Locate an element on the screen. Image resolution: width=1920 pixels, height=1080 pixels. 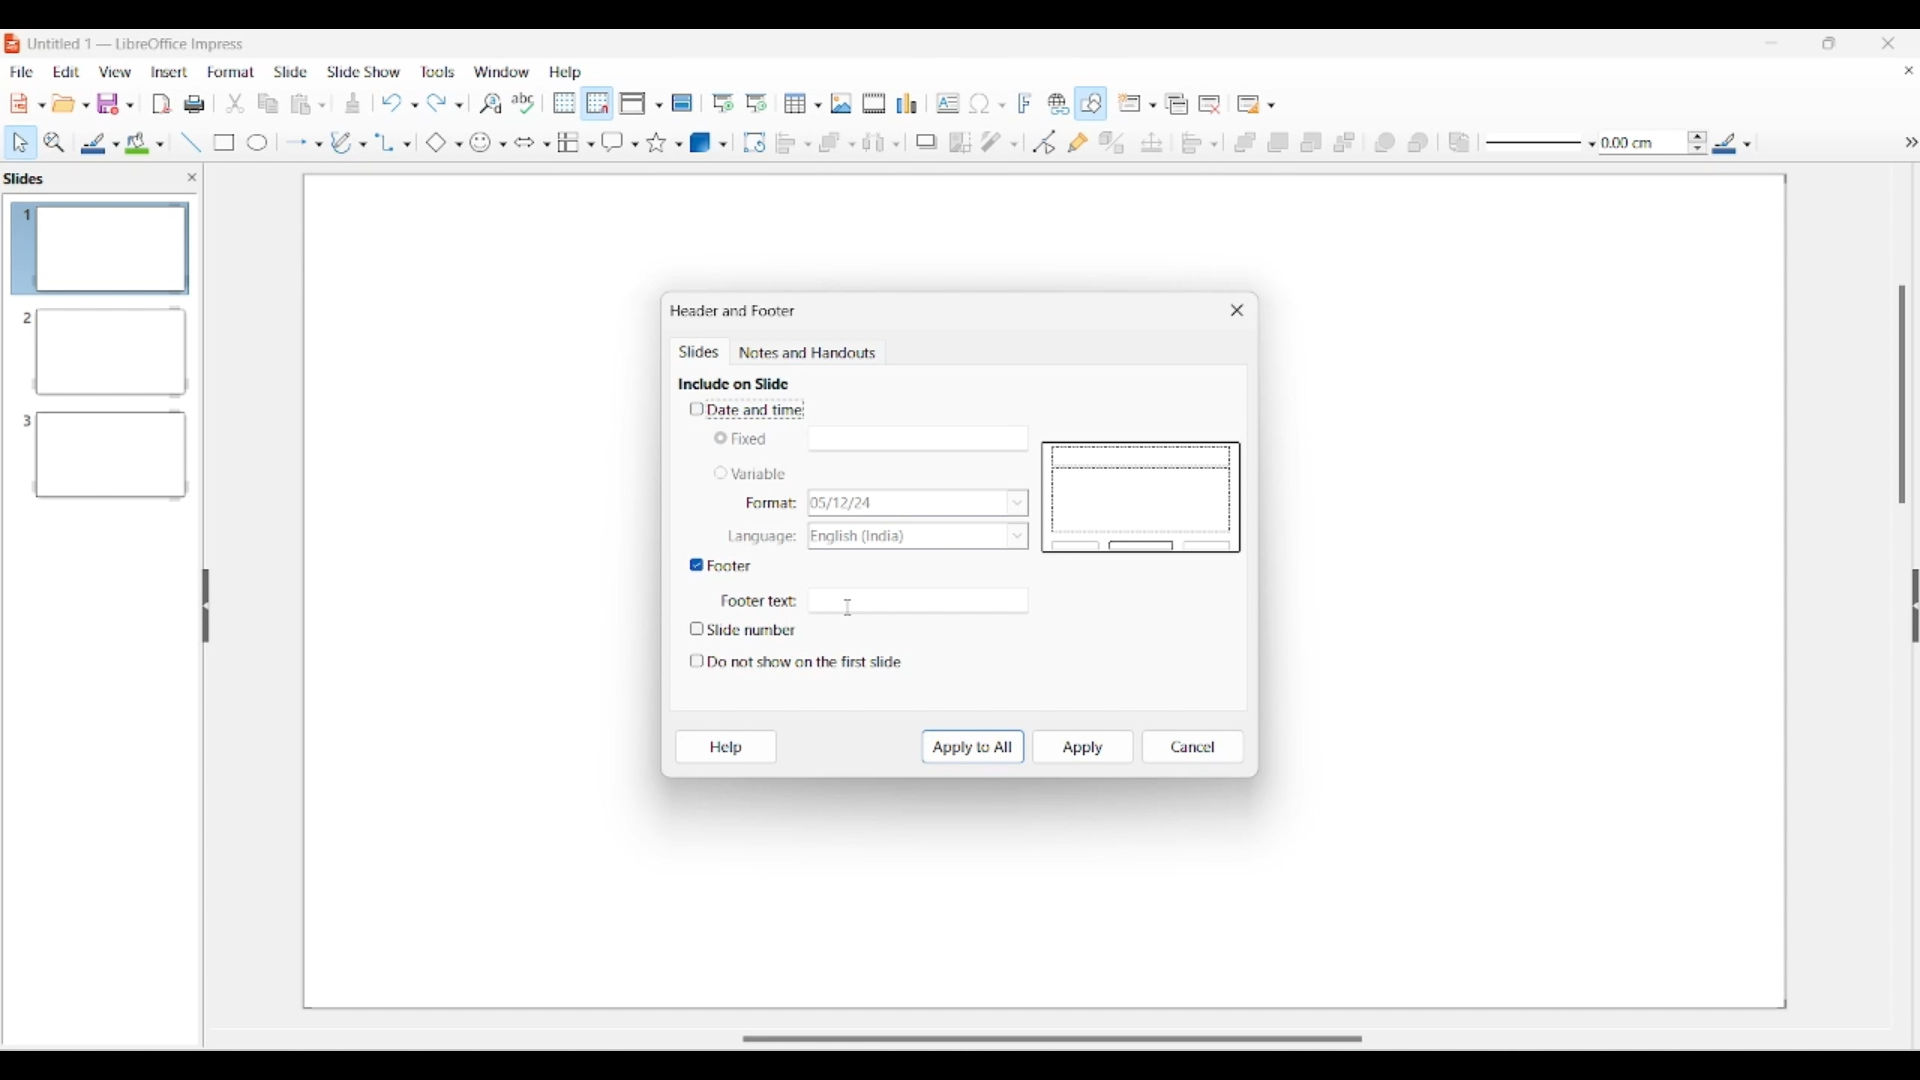
Duplicate slide is located at coordinates (1177, 104).